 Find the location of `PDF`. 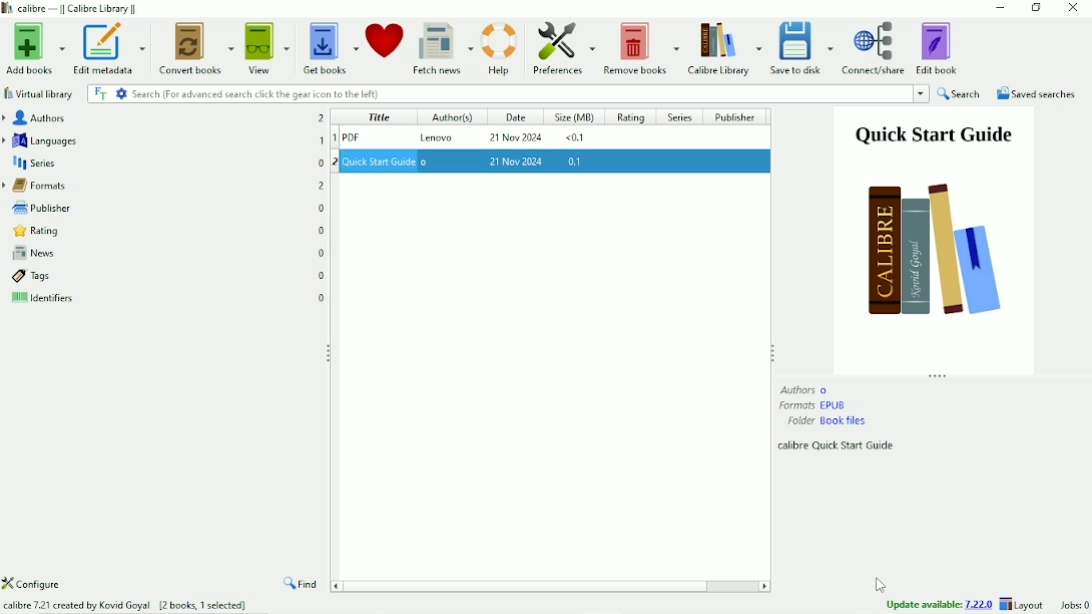

PDF is located at coordinates (378, 137).